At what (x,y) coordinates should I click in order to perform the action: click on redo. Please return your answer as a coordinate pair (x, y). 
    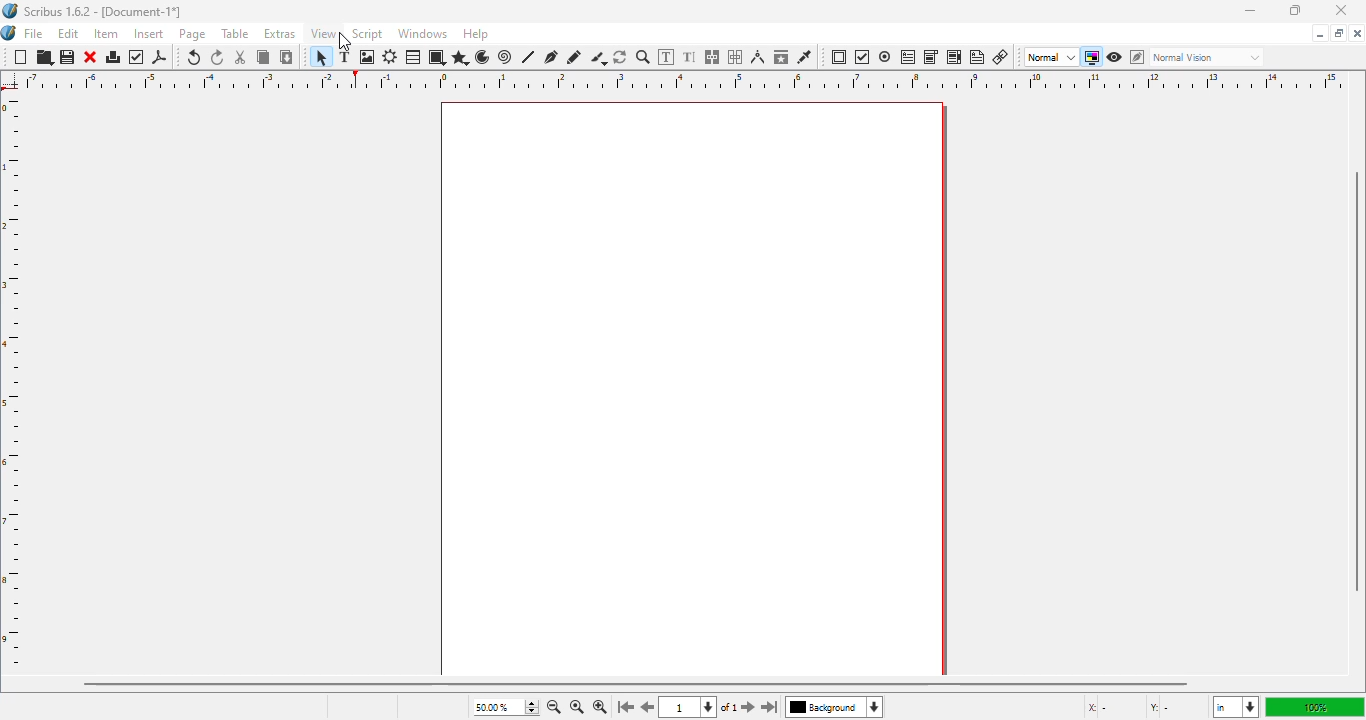
    Looking at the image, I should click on (218, 58).